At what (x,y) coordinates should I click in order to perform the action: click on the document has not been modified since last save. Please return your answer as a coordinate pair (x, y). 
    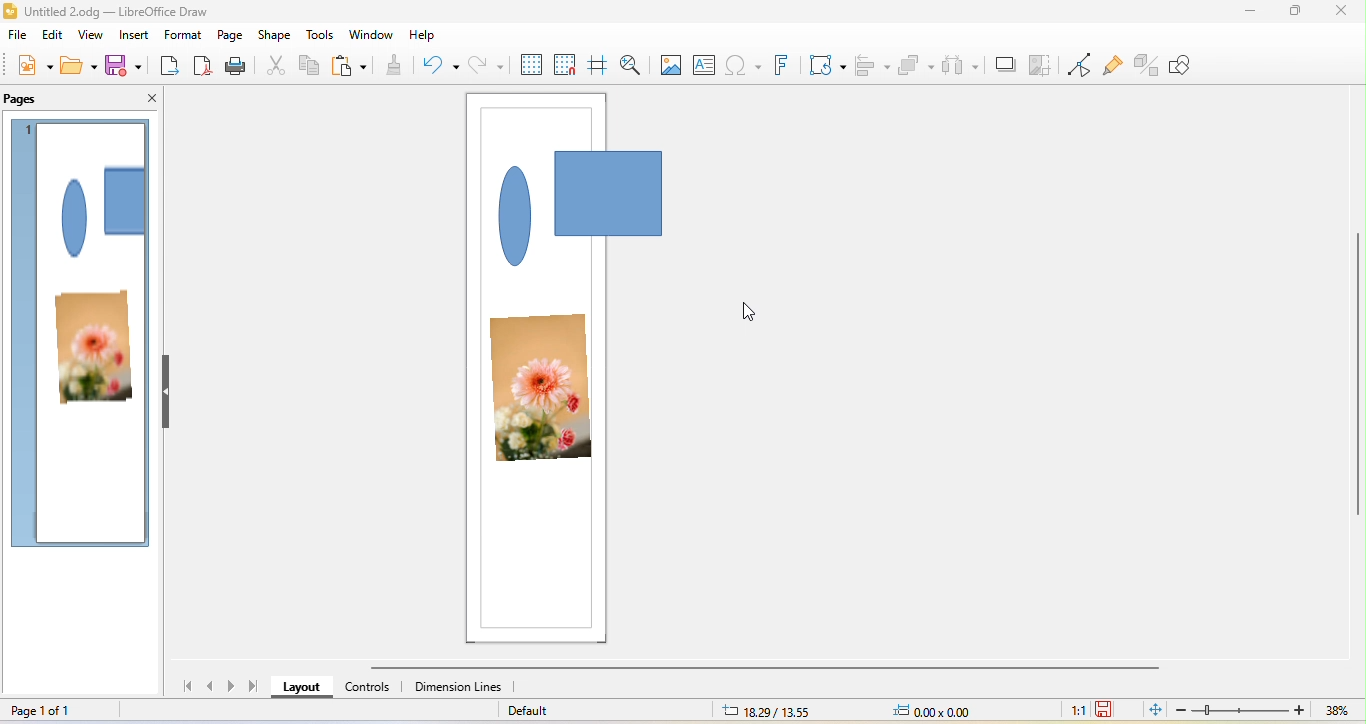
    Looking at the image, I should click on (1109, 709).